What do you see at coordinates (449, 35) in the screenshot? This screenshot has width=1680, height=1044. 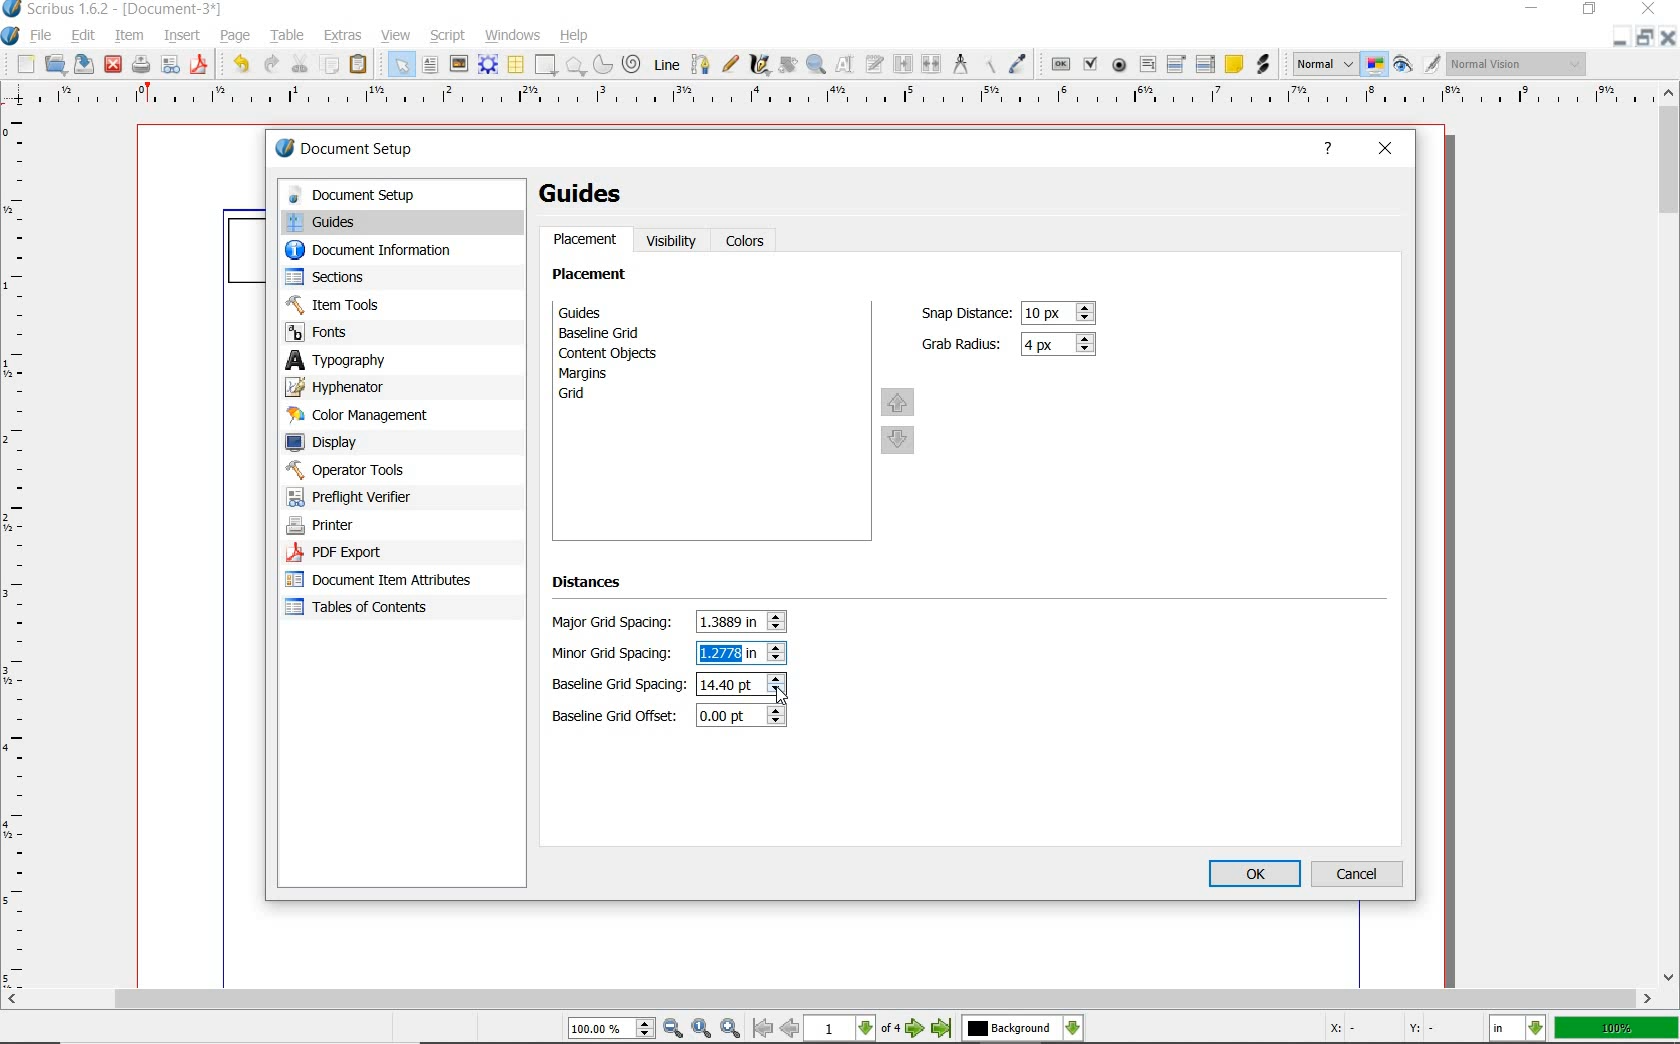 I see `script` at bounding box center [449, 35].